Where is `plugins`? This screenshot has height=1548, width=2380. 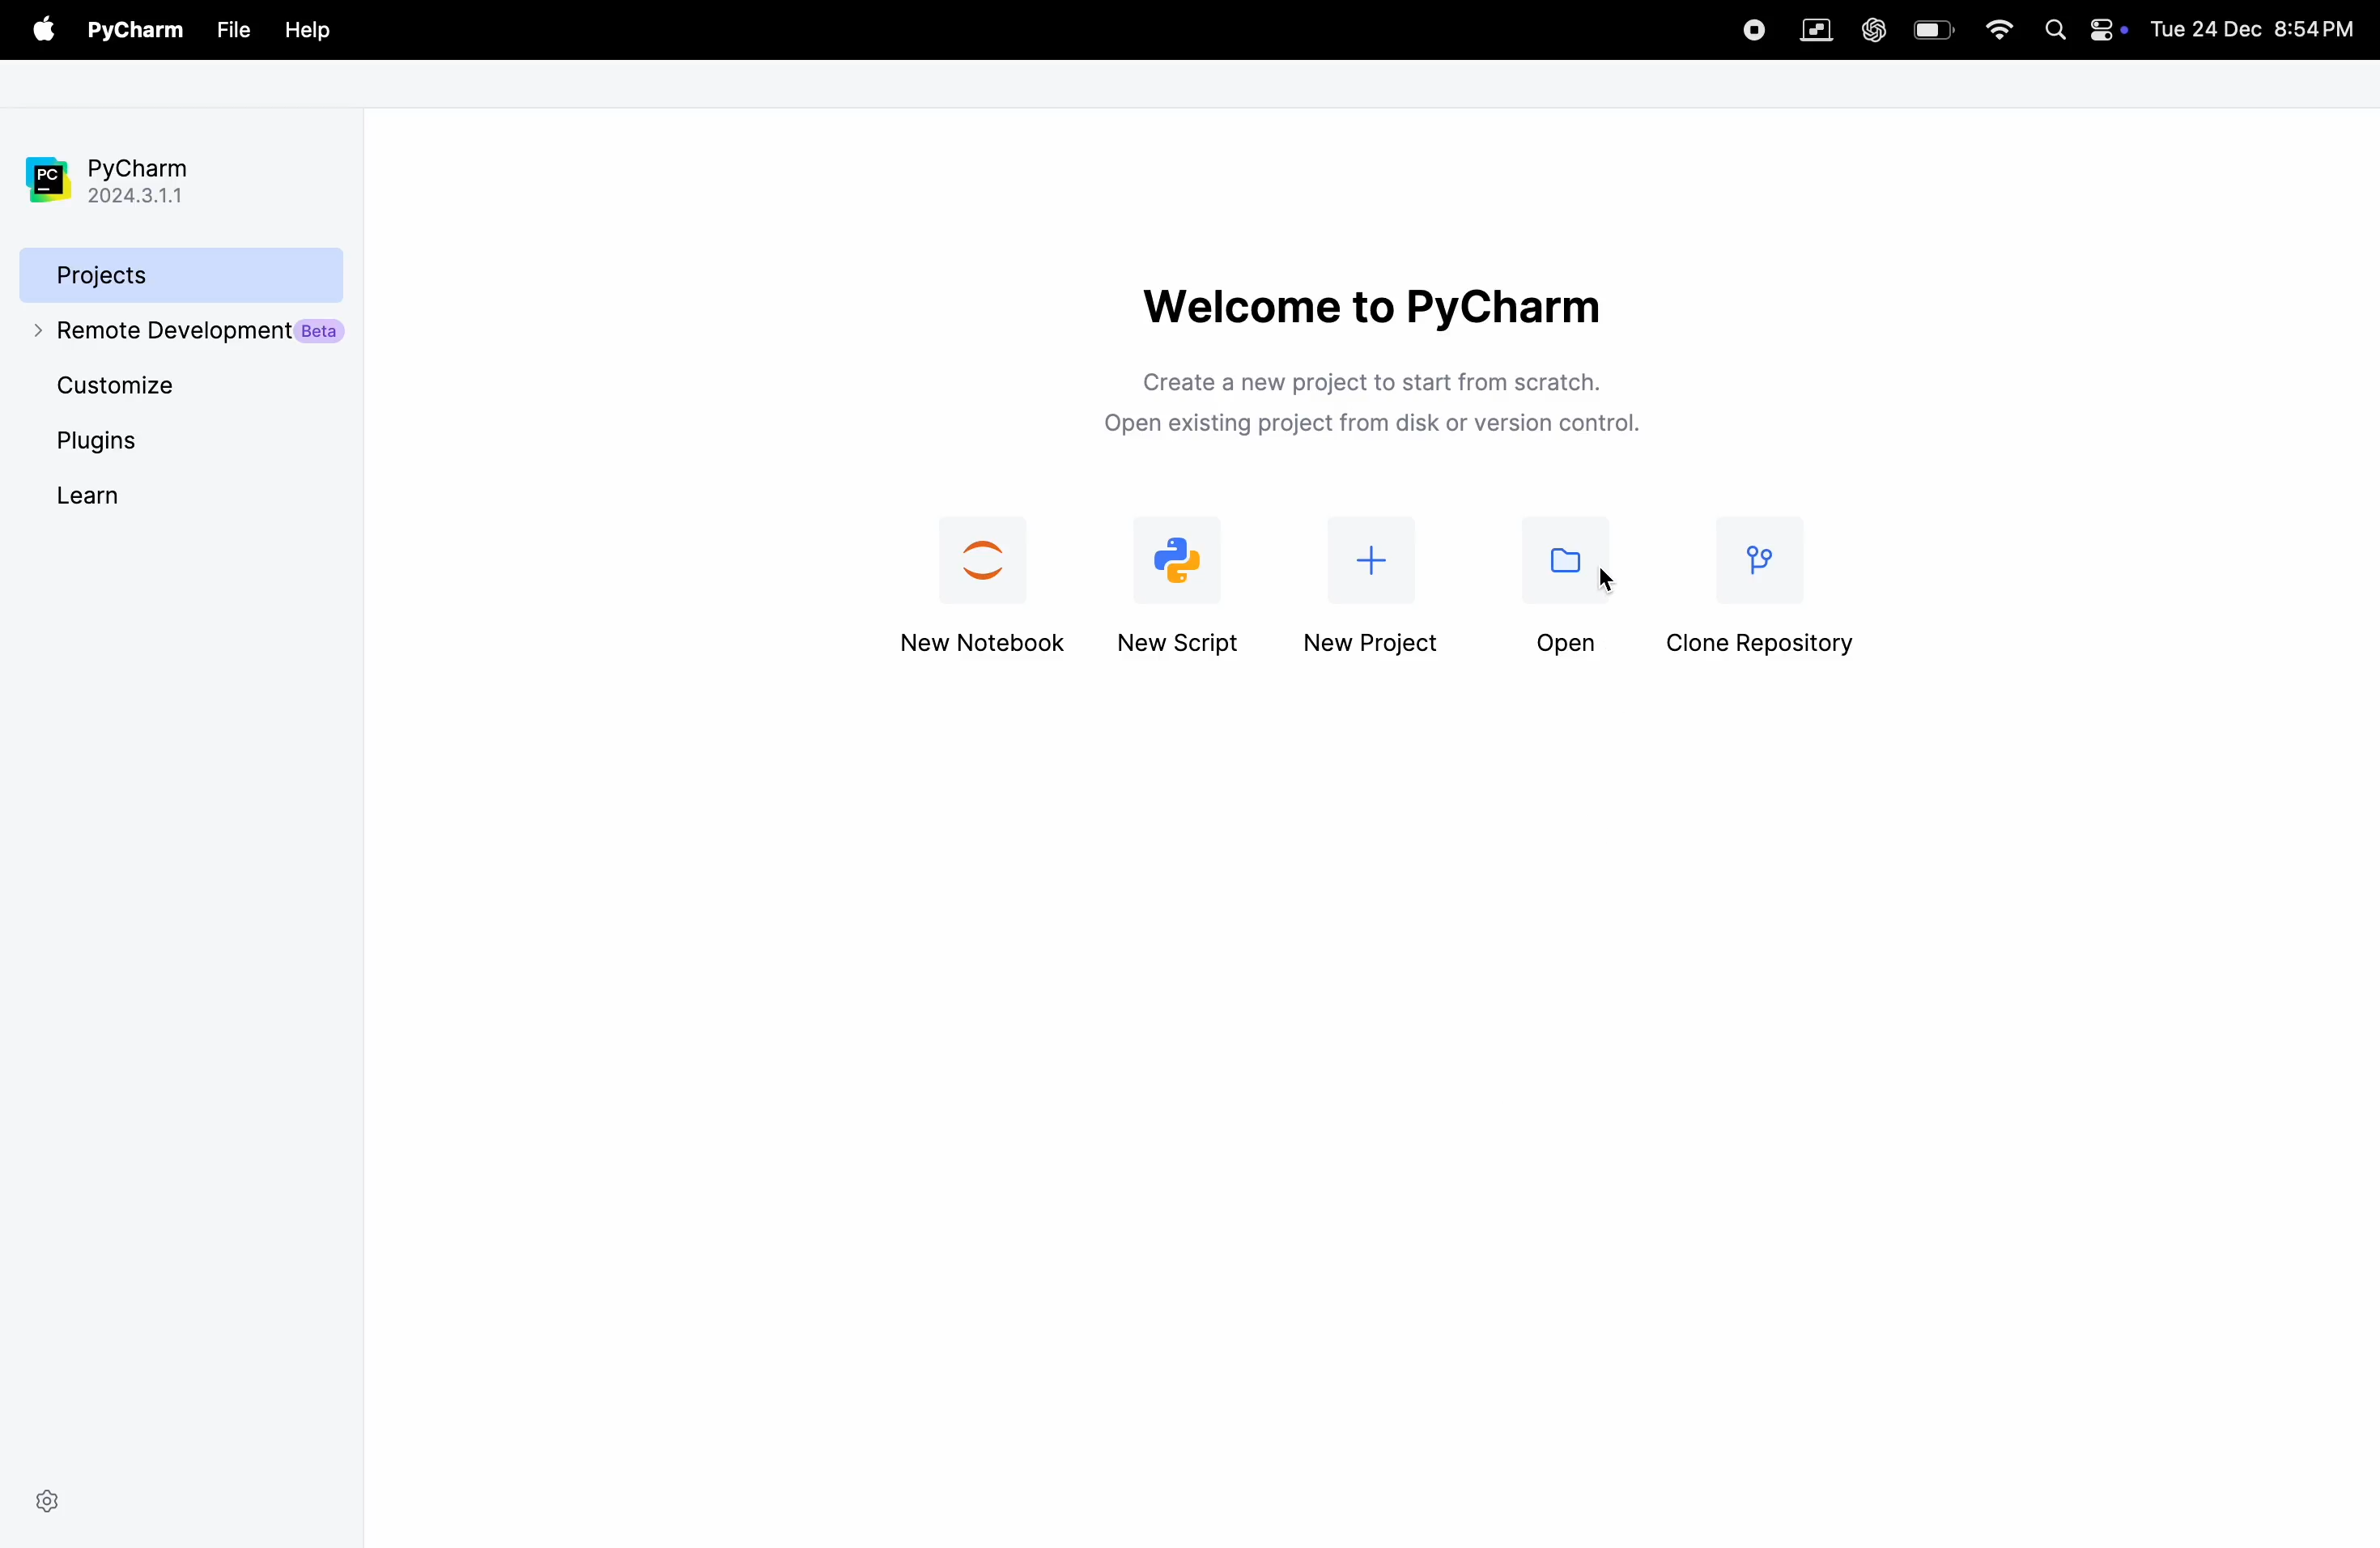 plugins is located at coordinates (133, 441).